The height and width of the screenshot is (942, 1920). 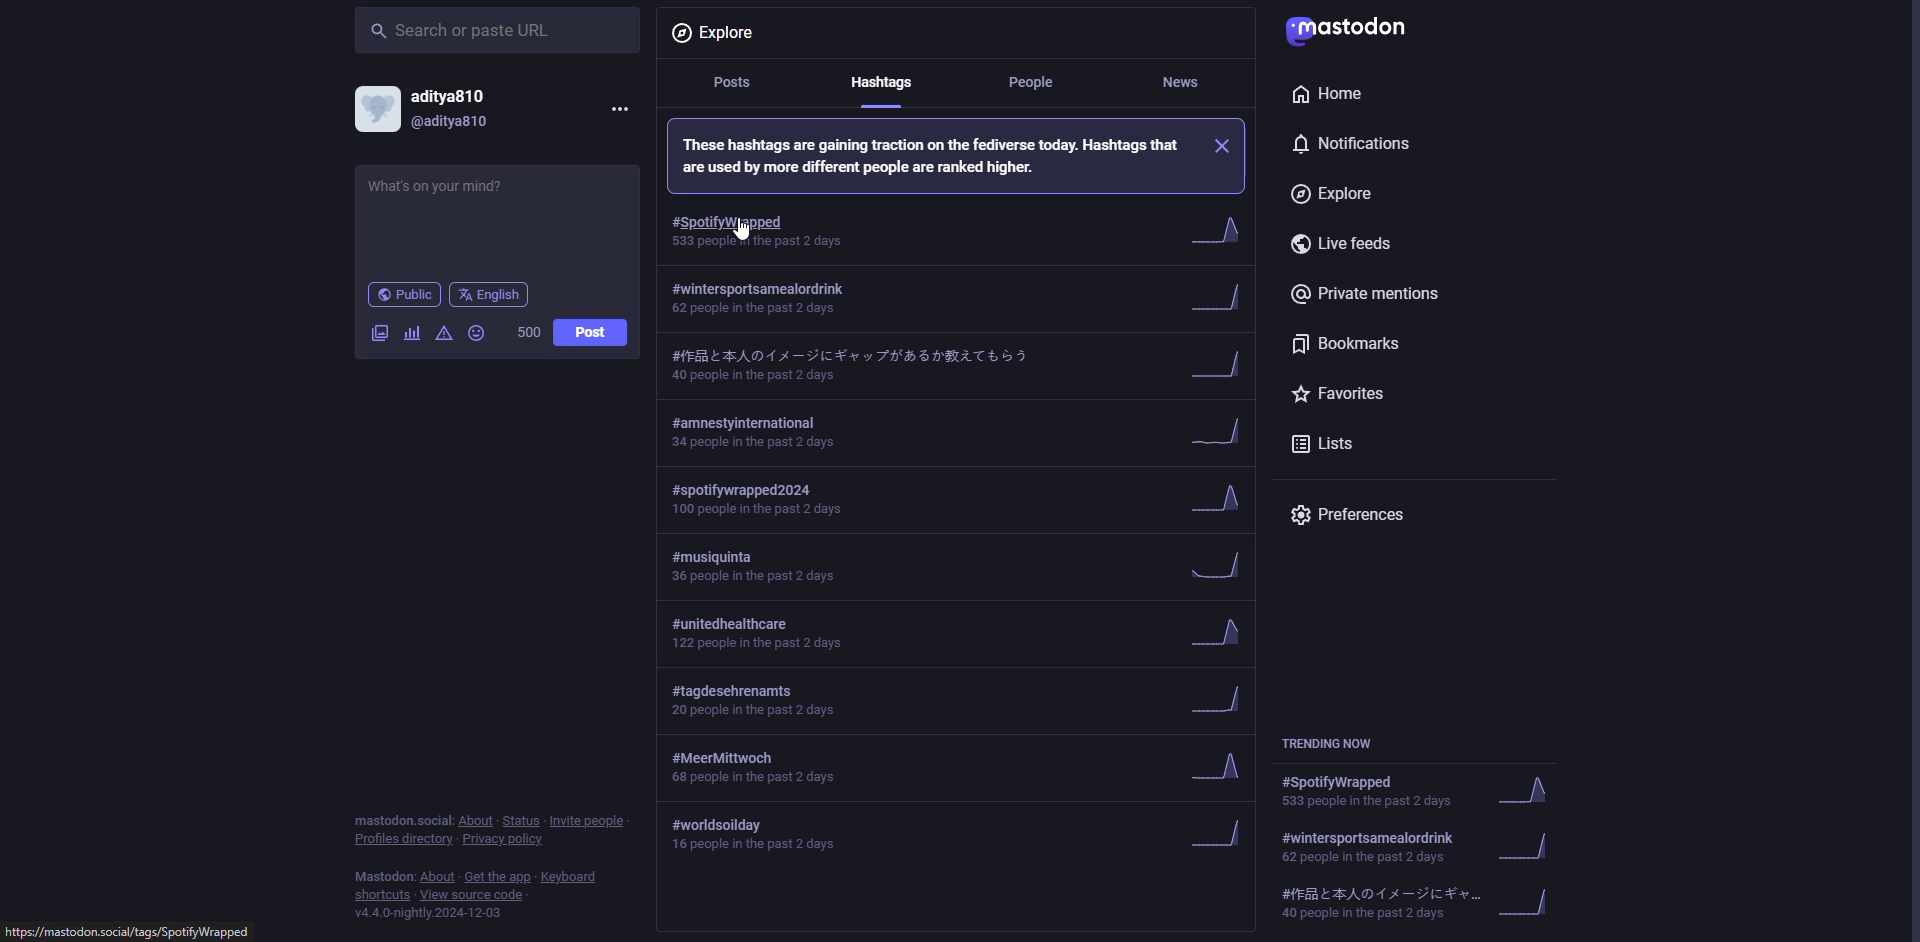 What do you see at coordinates (1361, 144) in the screenshot?
I see `notifications` at bounding box center [1361, 144].